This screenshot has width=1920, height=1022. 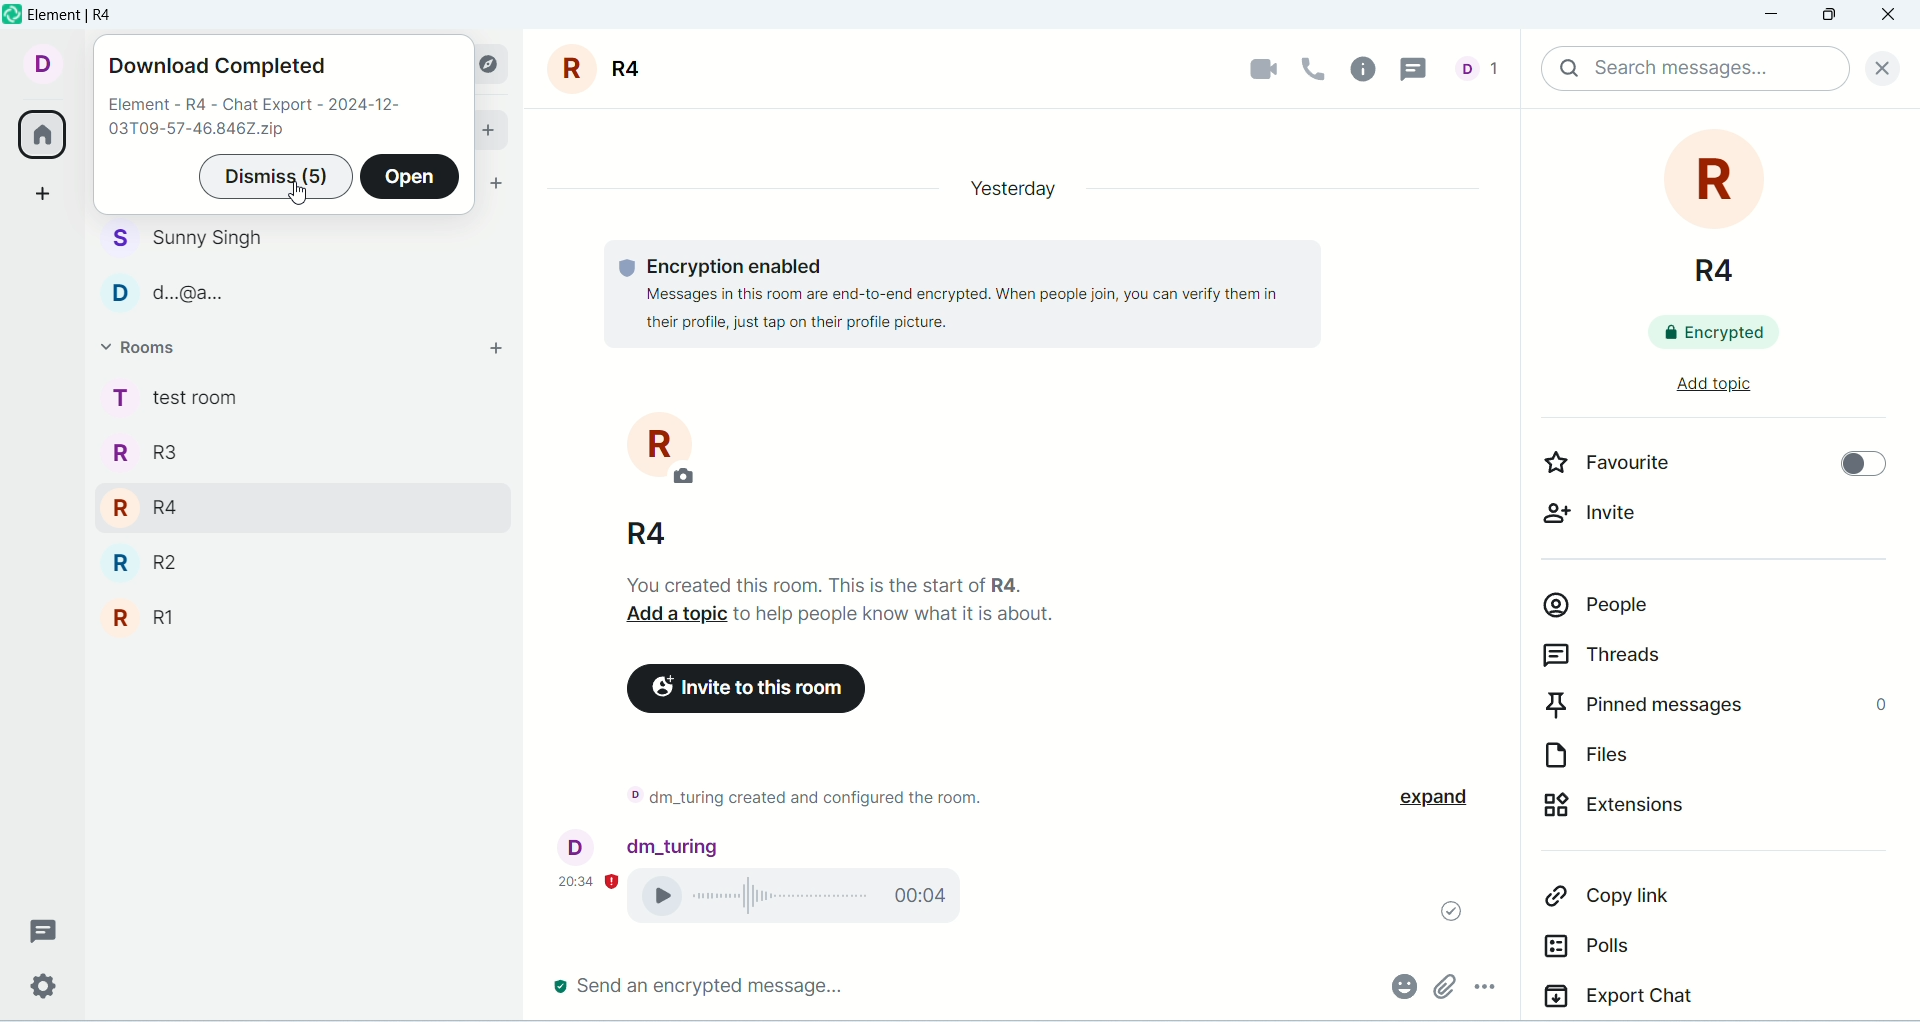 I want to click on dismiss, so click(x=274, y=177).